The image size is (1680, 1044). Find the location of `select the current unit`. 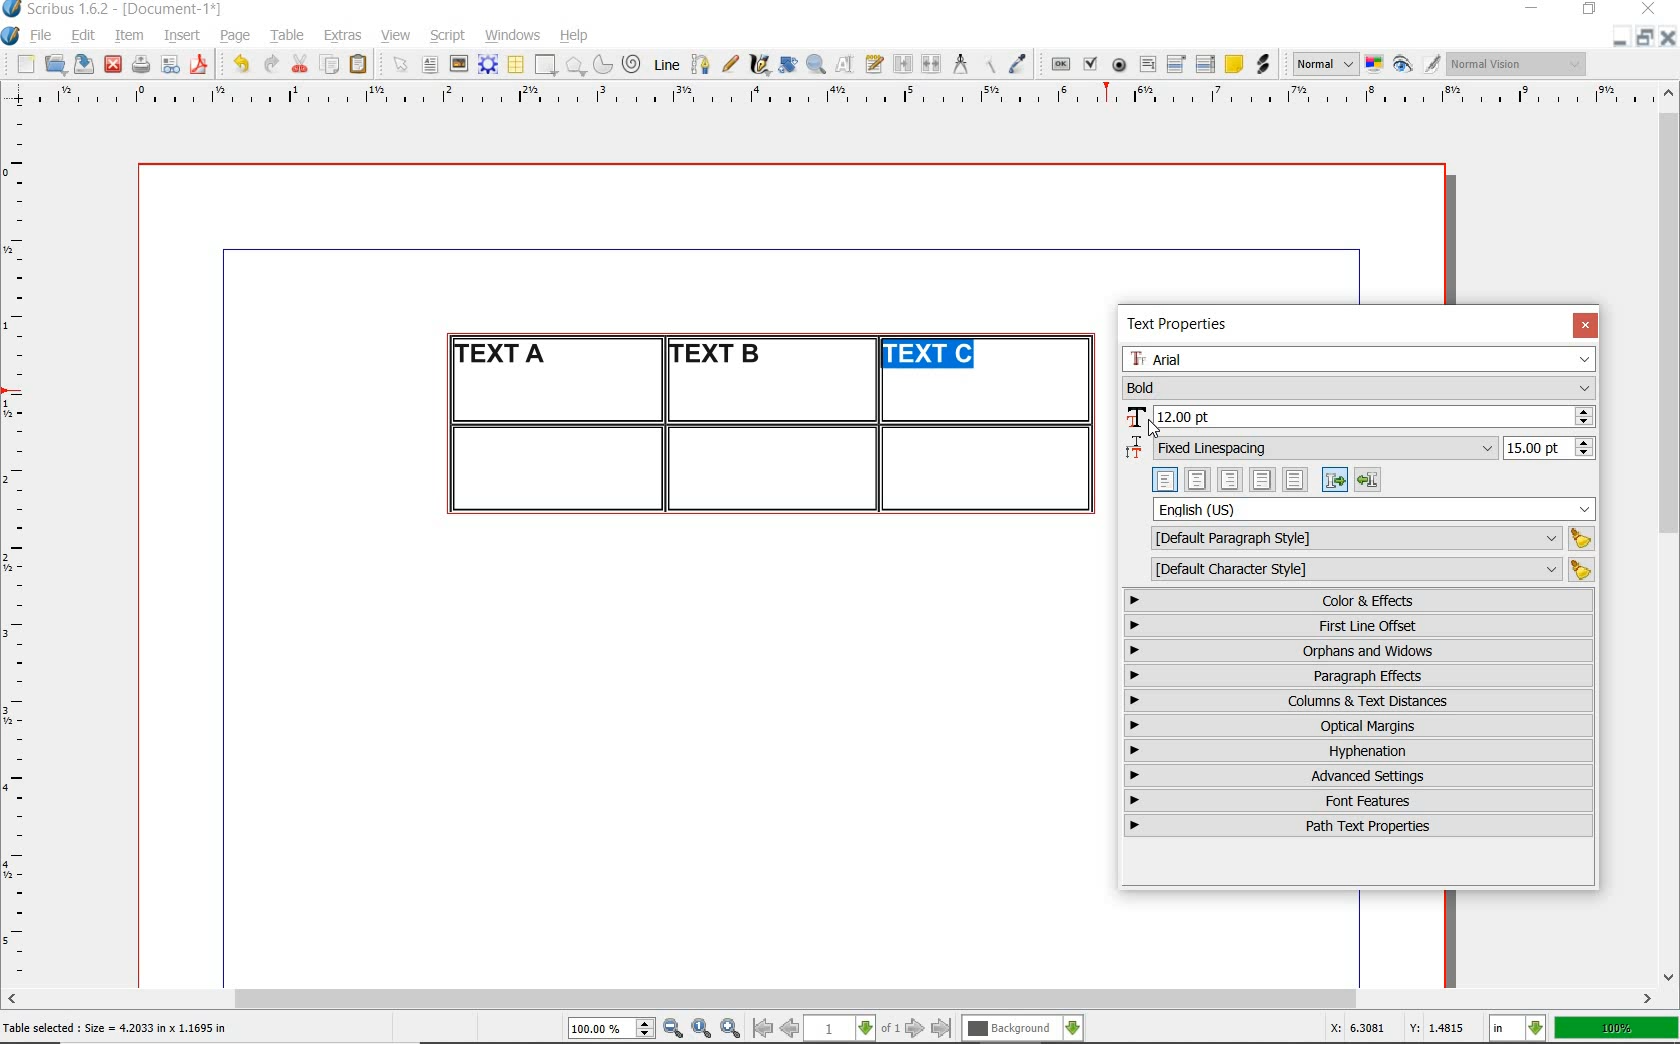

select the current unit is located at coordinates (1518, 1029).